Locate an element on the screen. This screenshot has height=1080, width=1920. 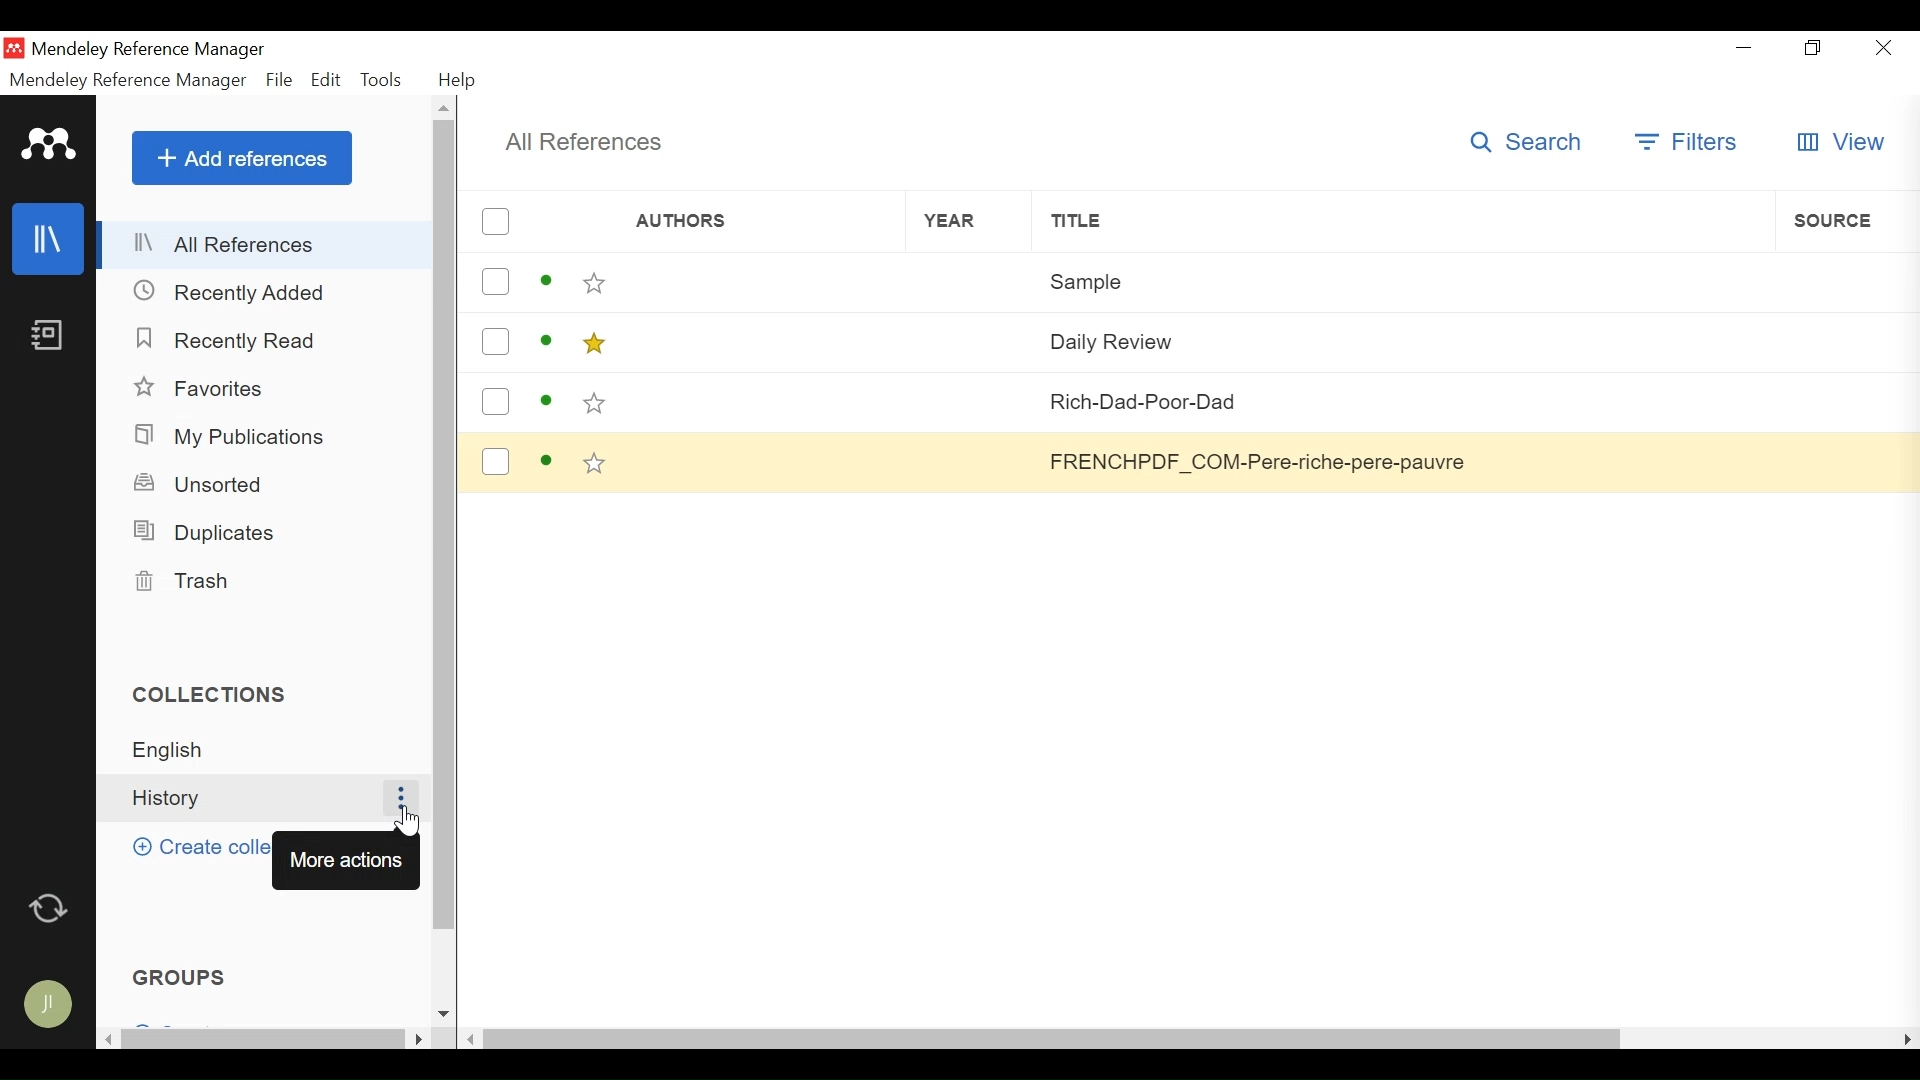
Authors is located at coordinates (759, 402).